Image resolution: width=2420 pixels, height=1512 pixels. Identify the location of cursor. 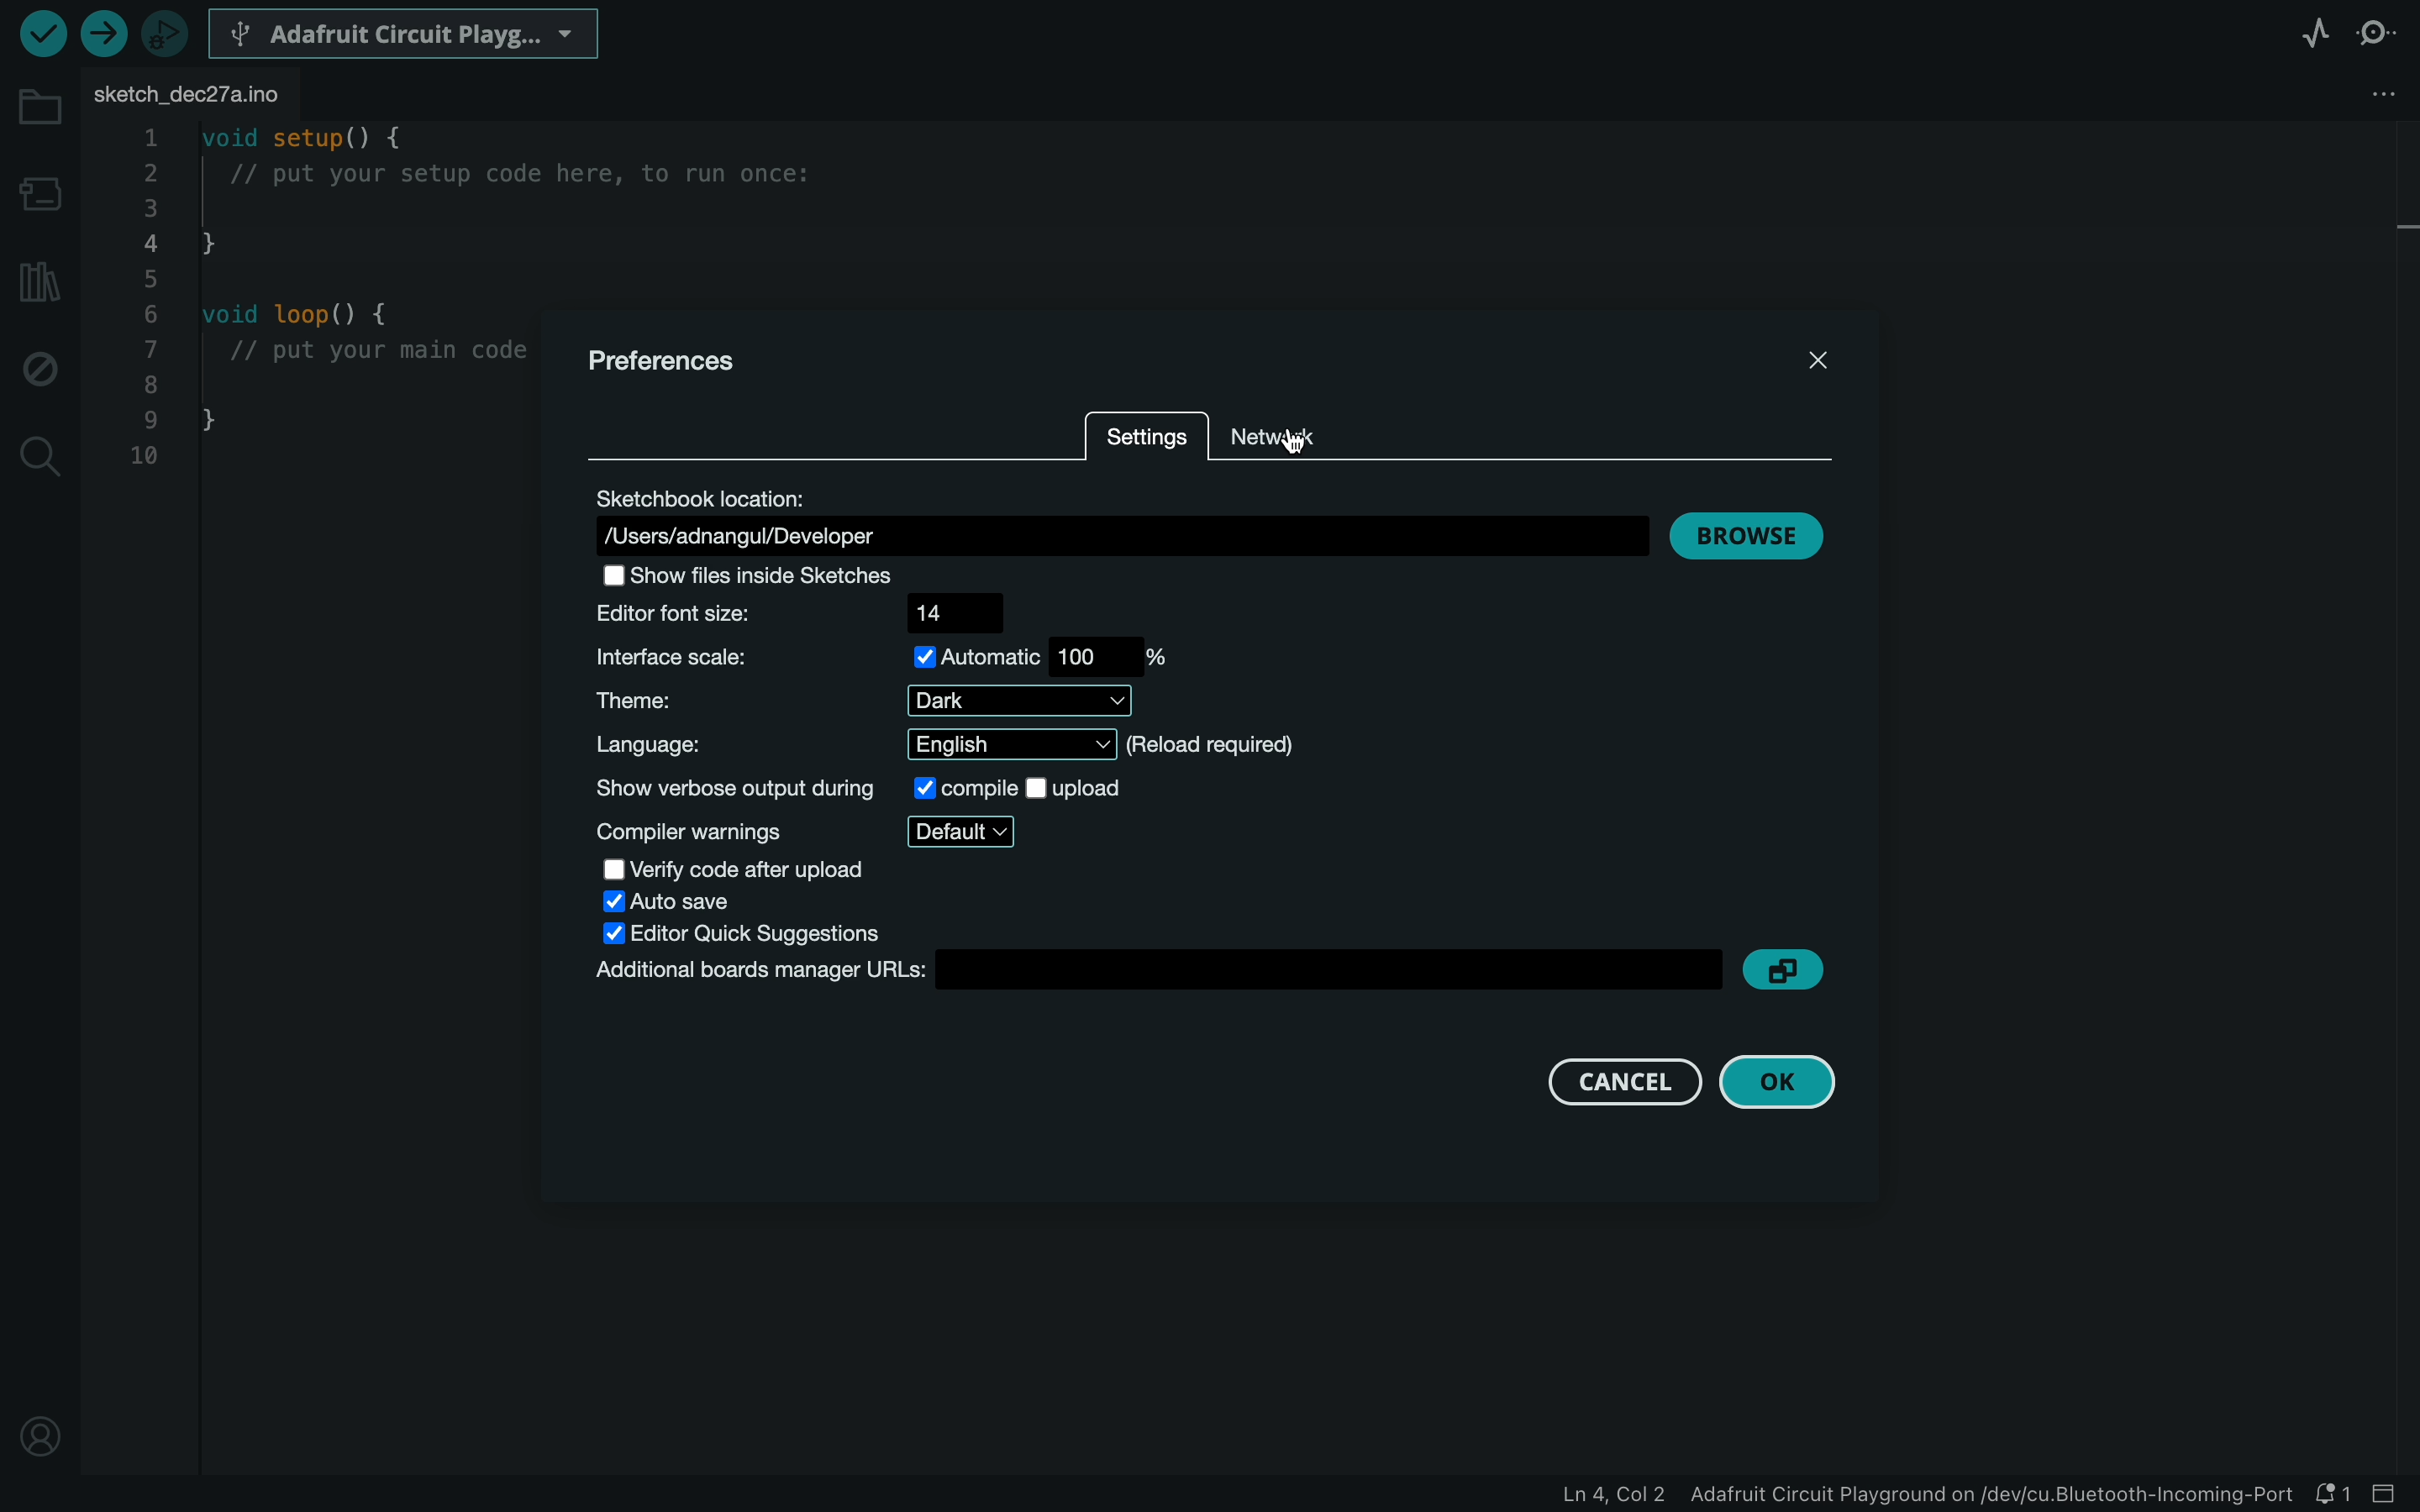
(1312, 441).